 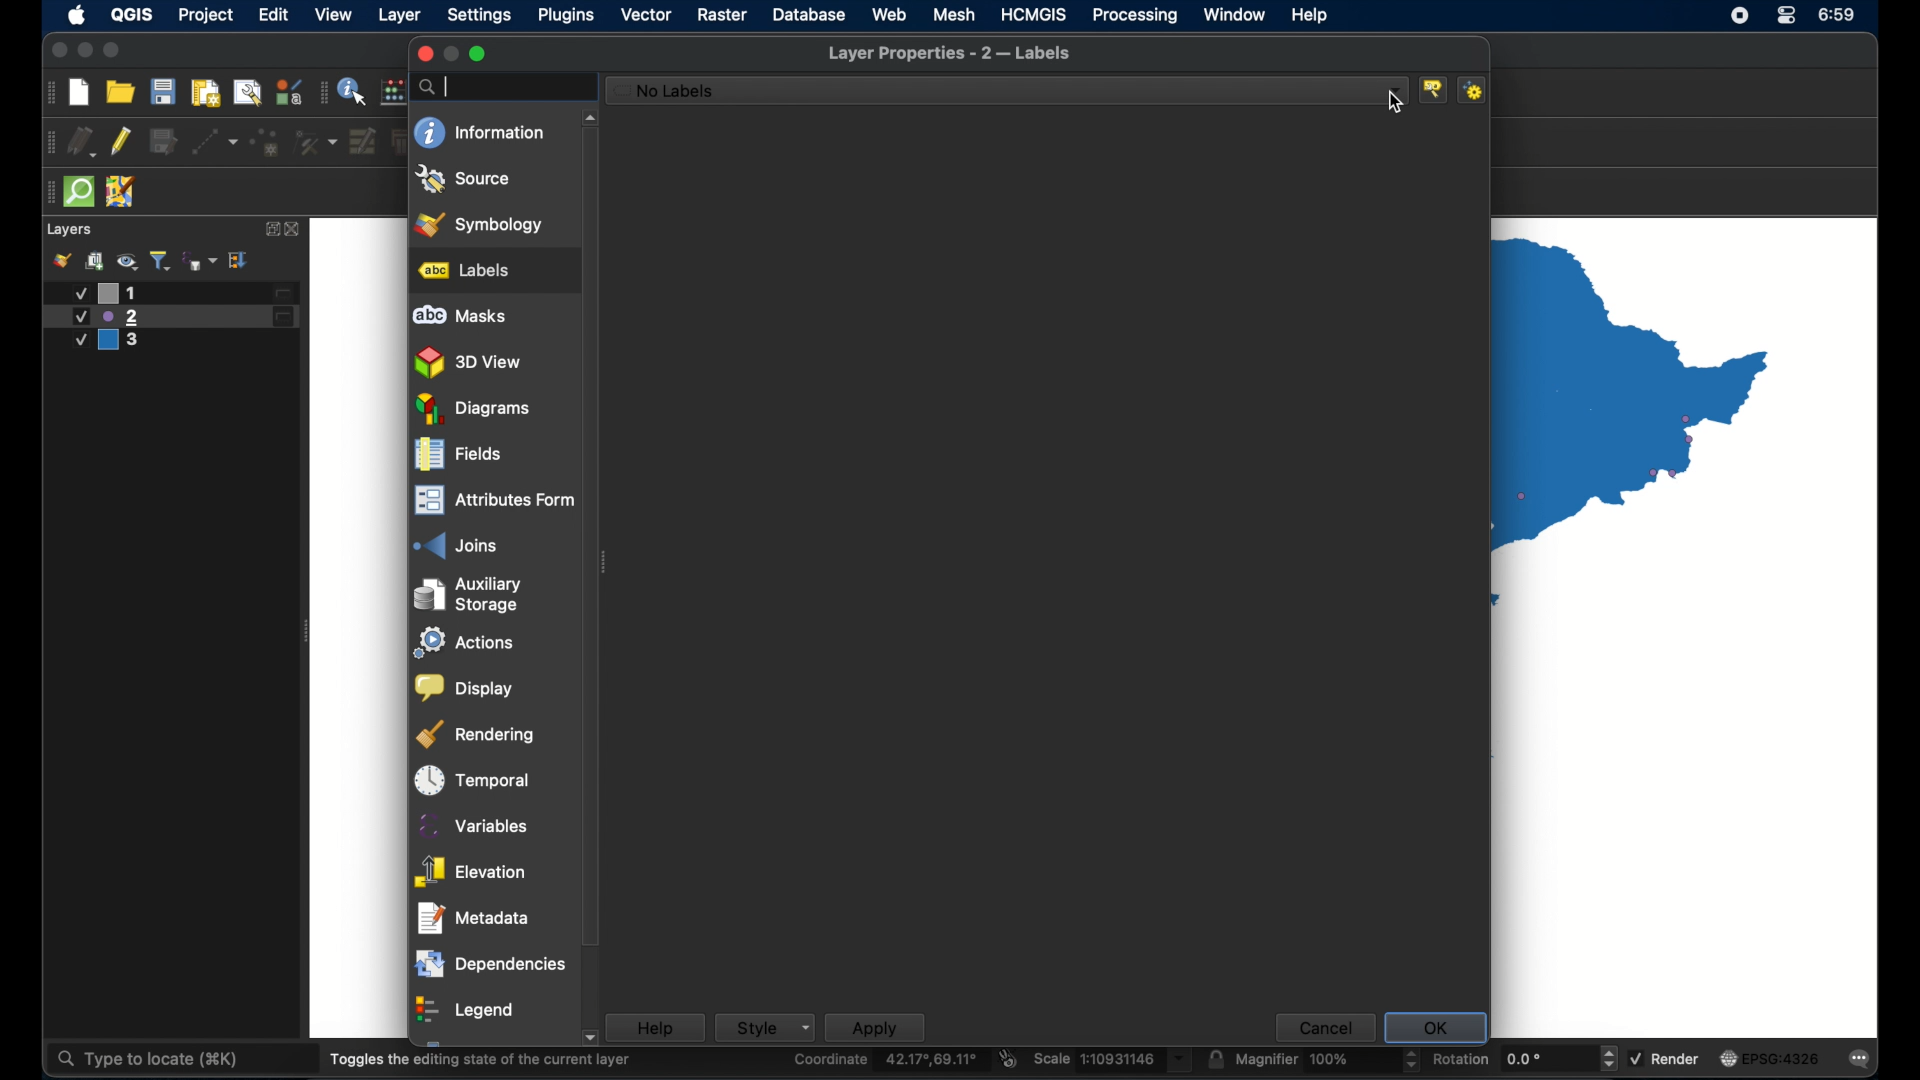 I want to click on time, so click(x=1839, y=16).